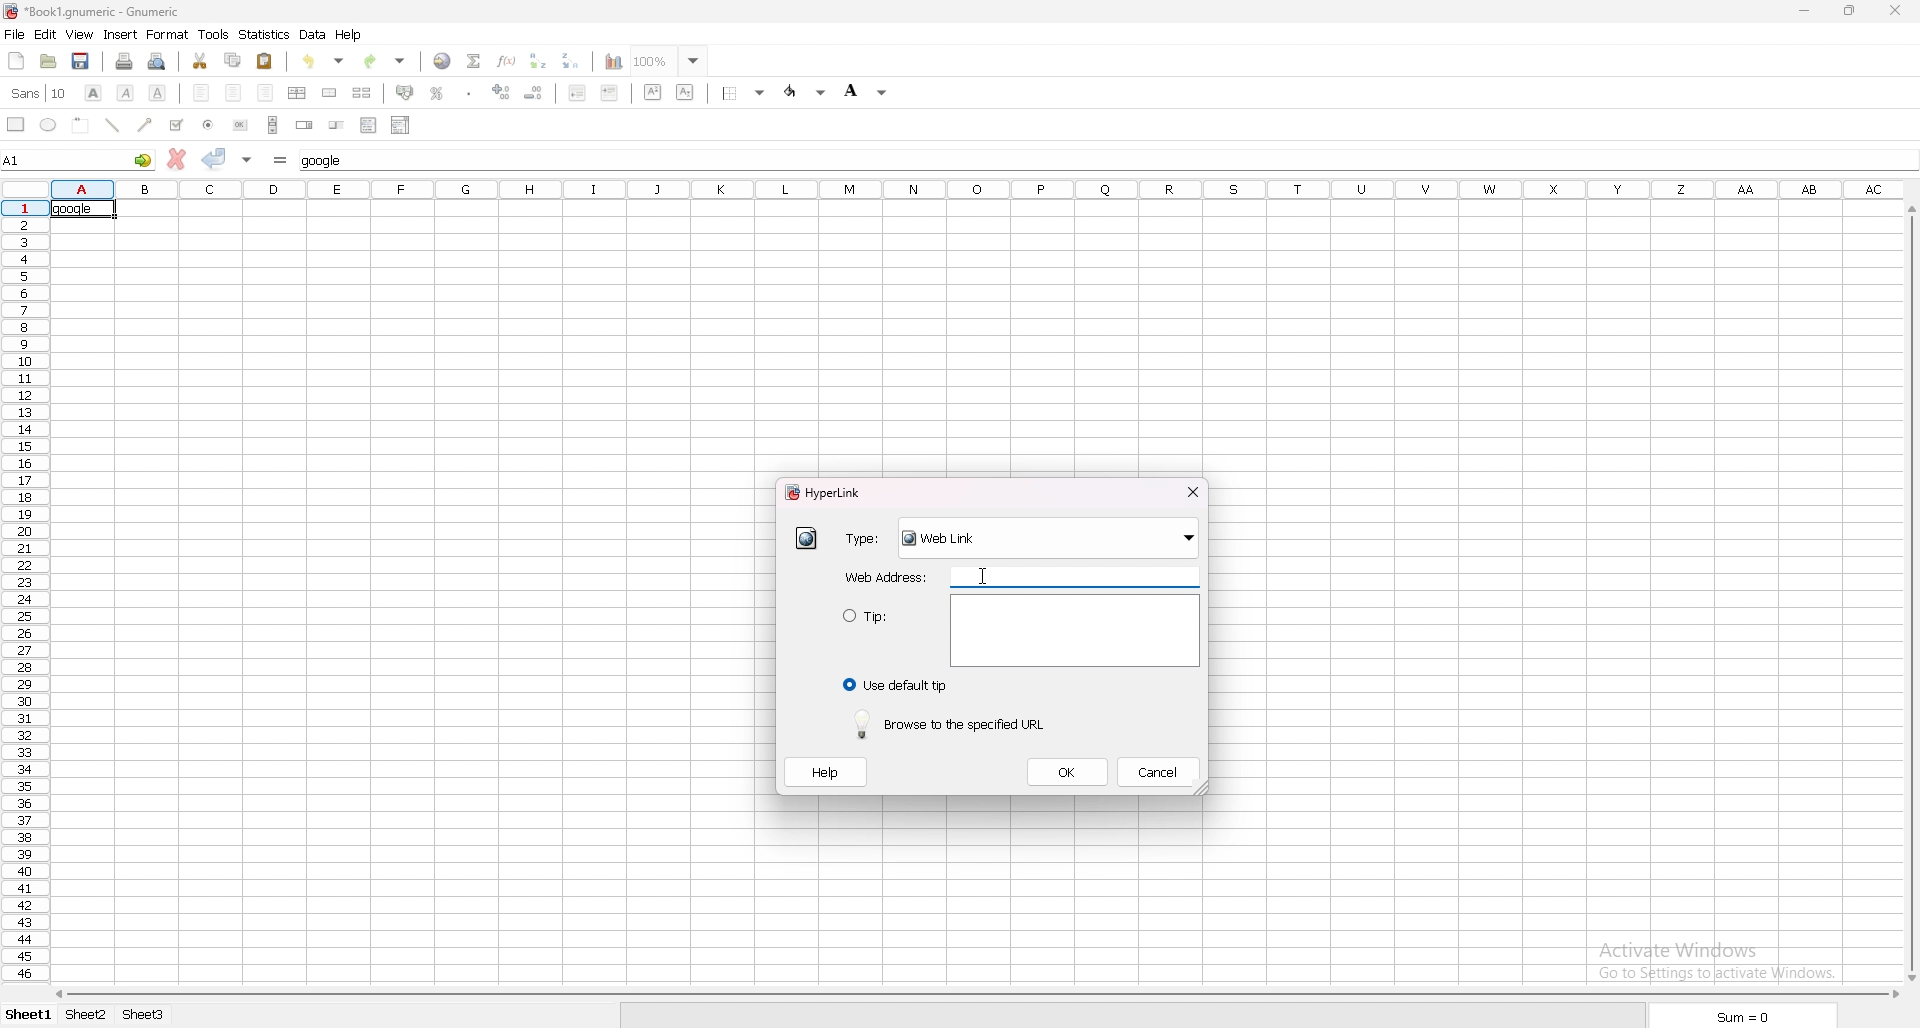 This screenshot has width=1920, height=1028. I want to click on save, so click(84, 61).